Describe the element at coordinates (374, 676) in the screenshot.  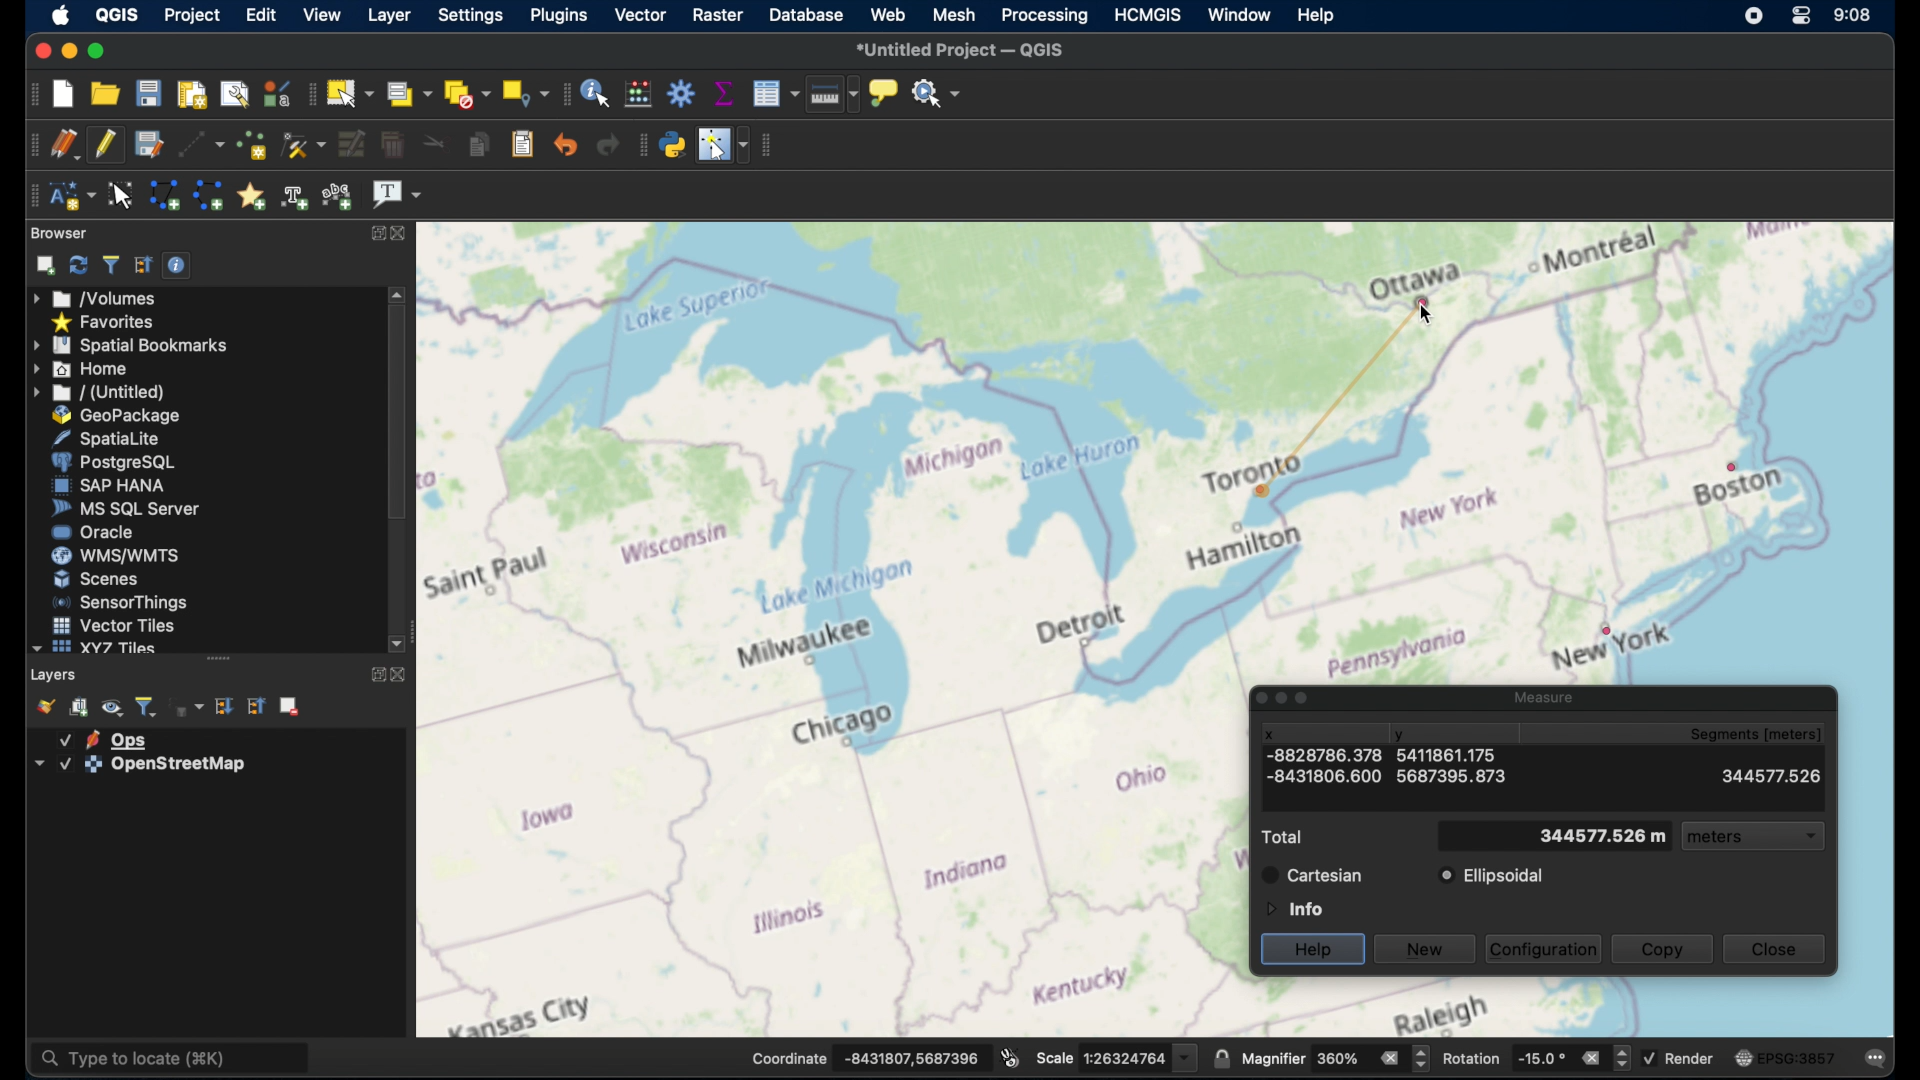
I see `maximize` at that location.